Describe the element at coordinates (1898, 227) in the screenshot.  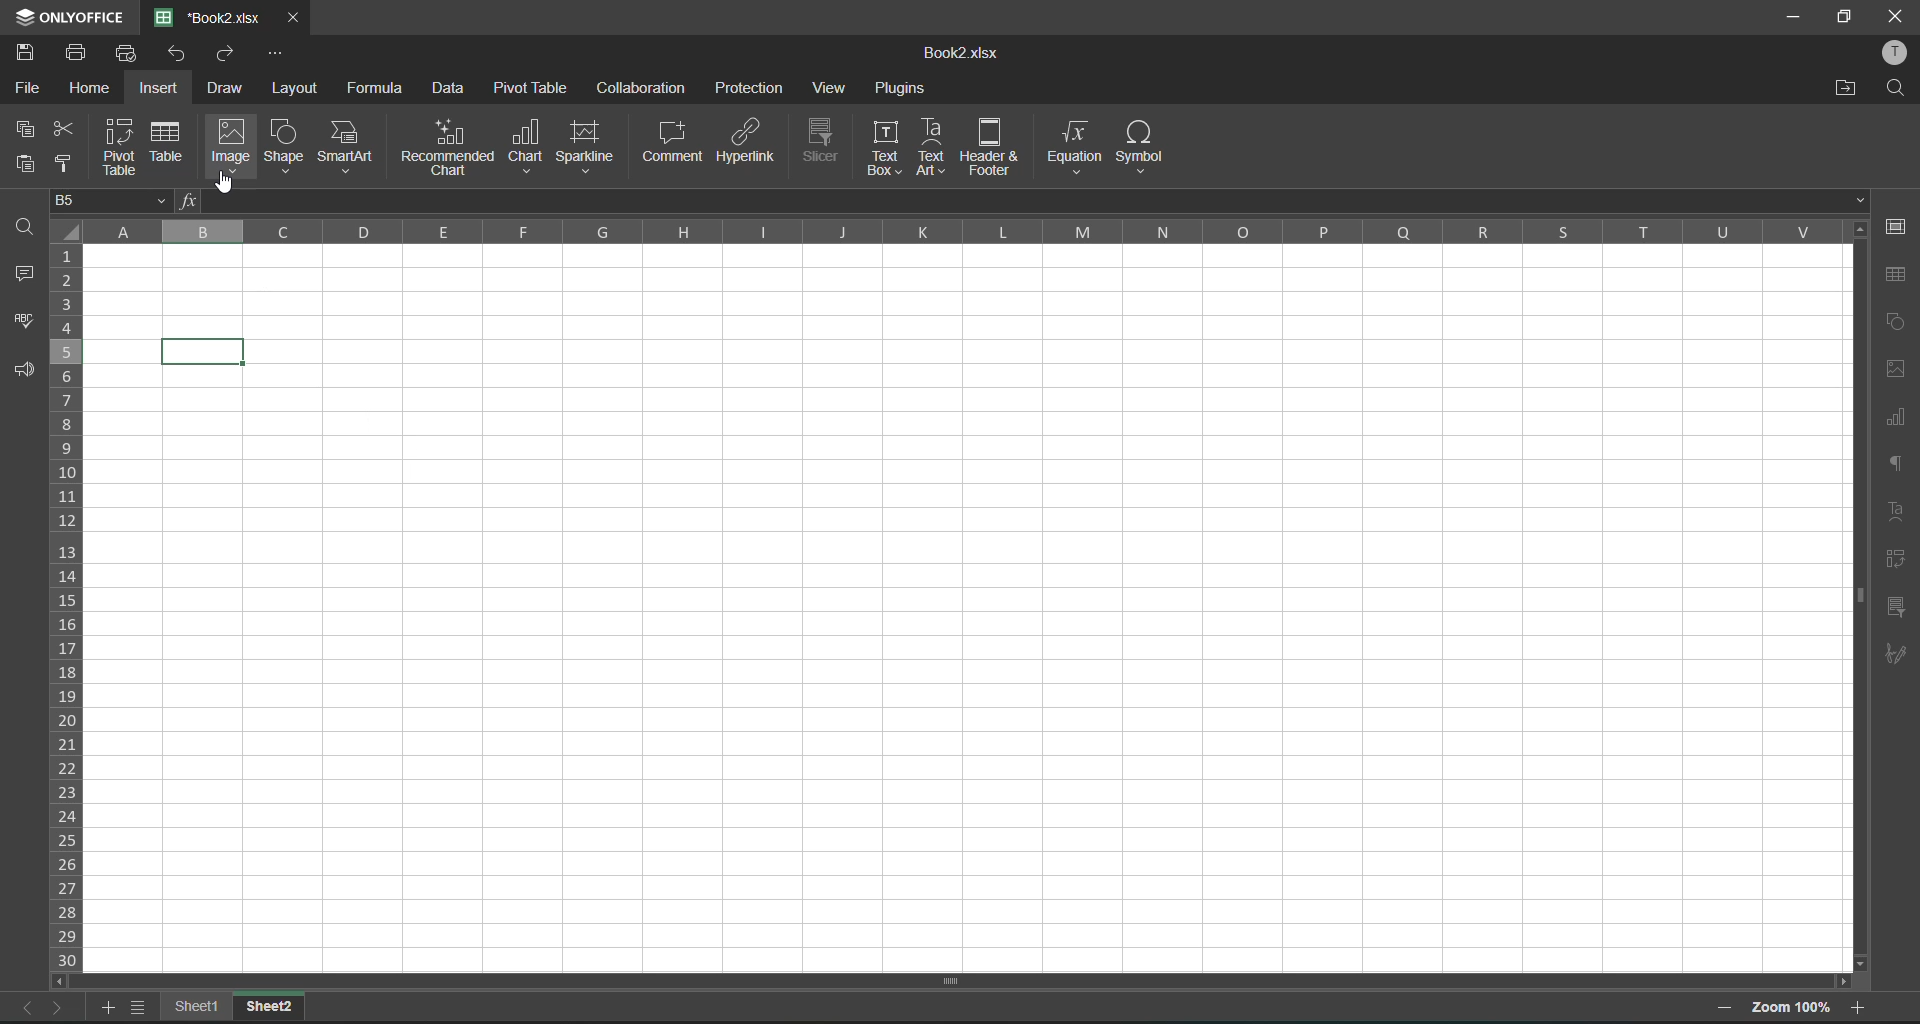
I see `cell settings` at that location.